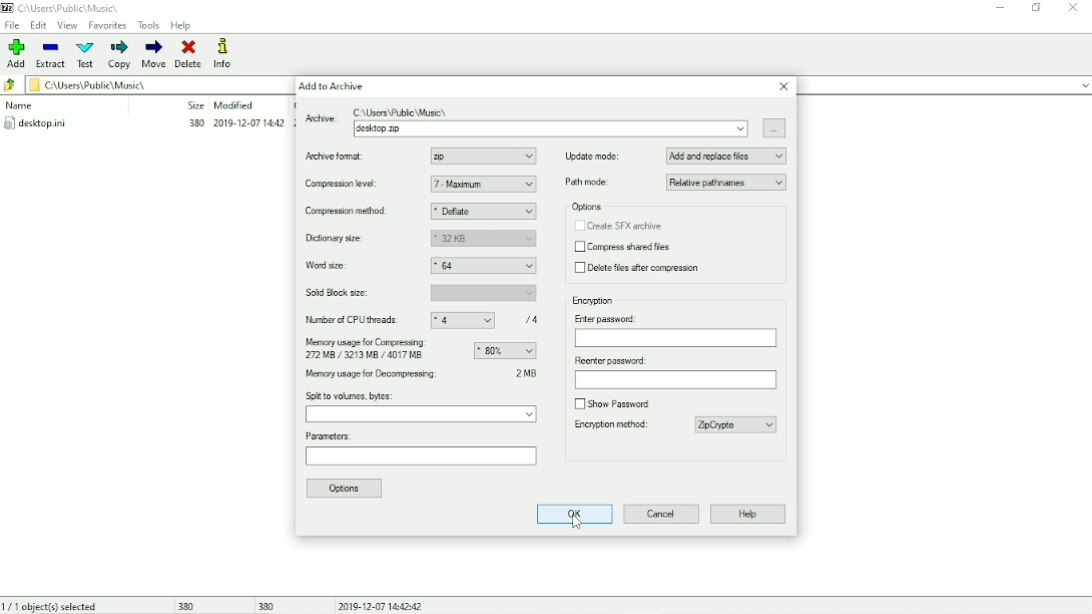  I want to click on ZipCrypto, so click(738, 425).